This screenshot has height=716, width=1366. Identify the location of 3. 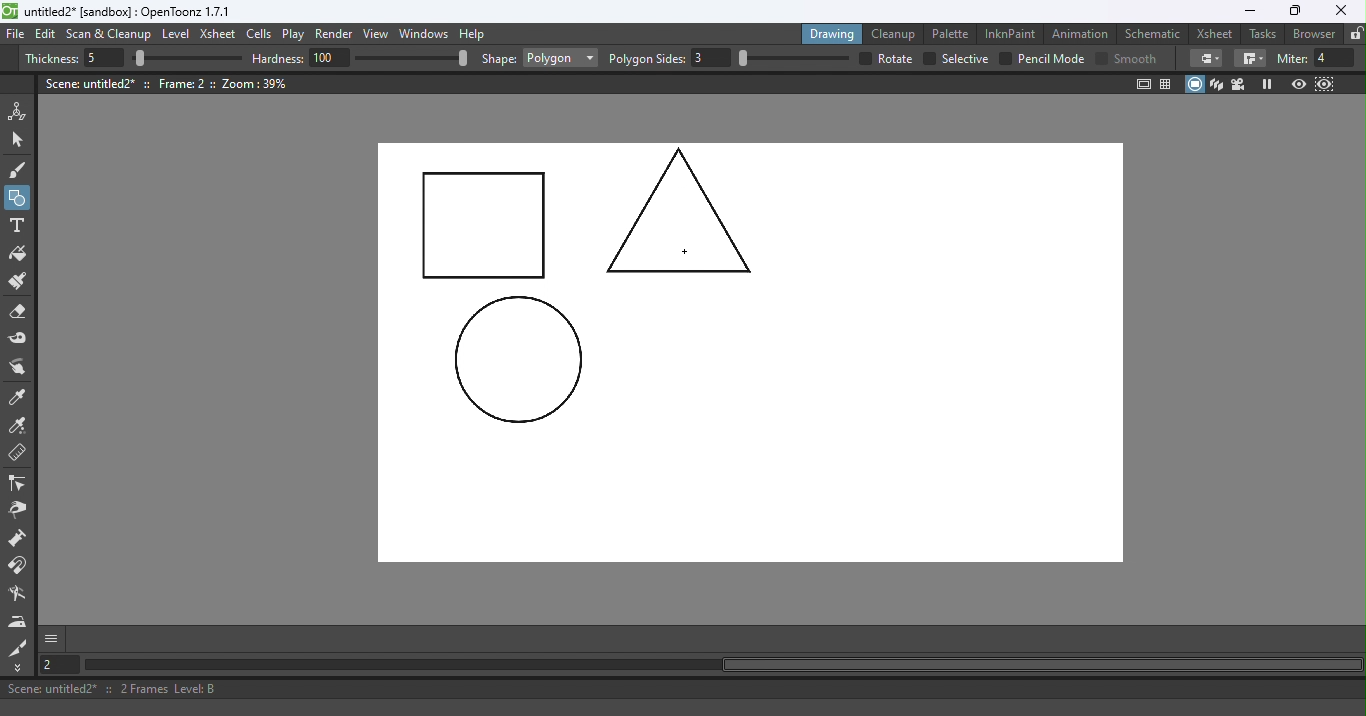
(712, 58).